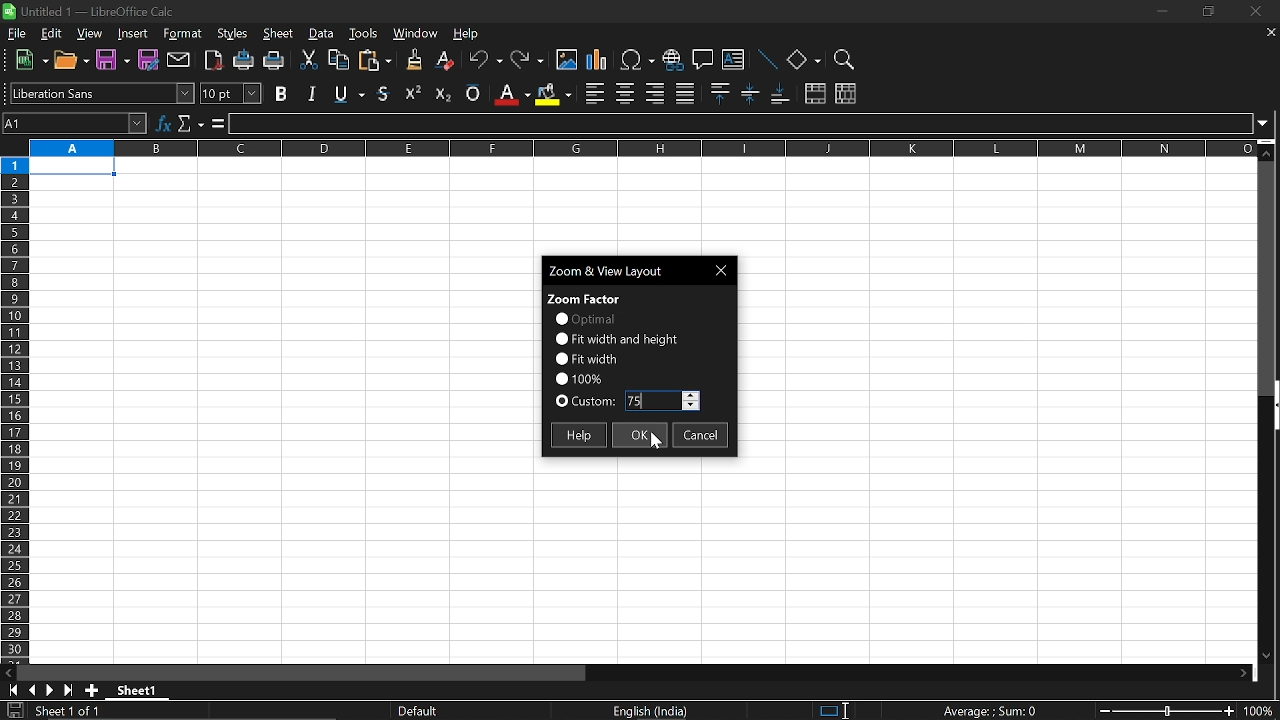 The image size is (1280, 720). I want to click on save as, so click(149, 60).